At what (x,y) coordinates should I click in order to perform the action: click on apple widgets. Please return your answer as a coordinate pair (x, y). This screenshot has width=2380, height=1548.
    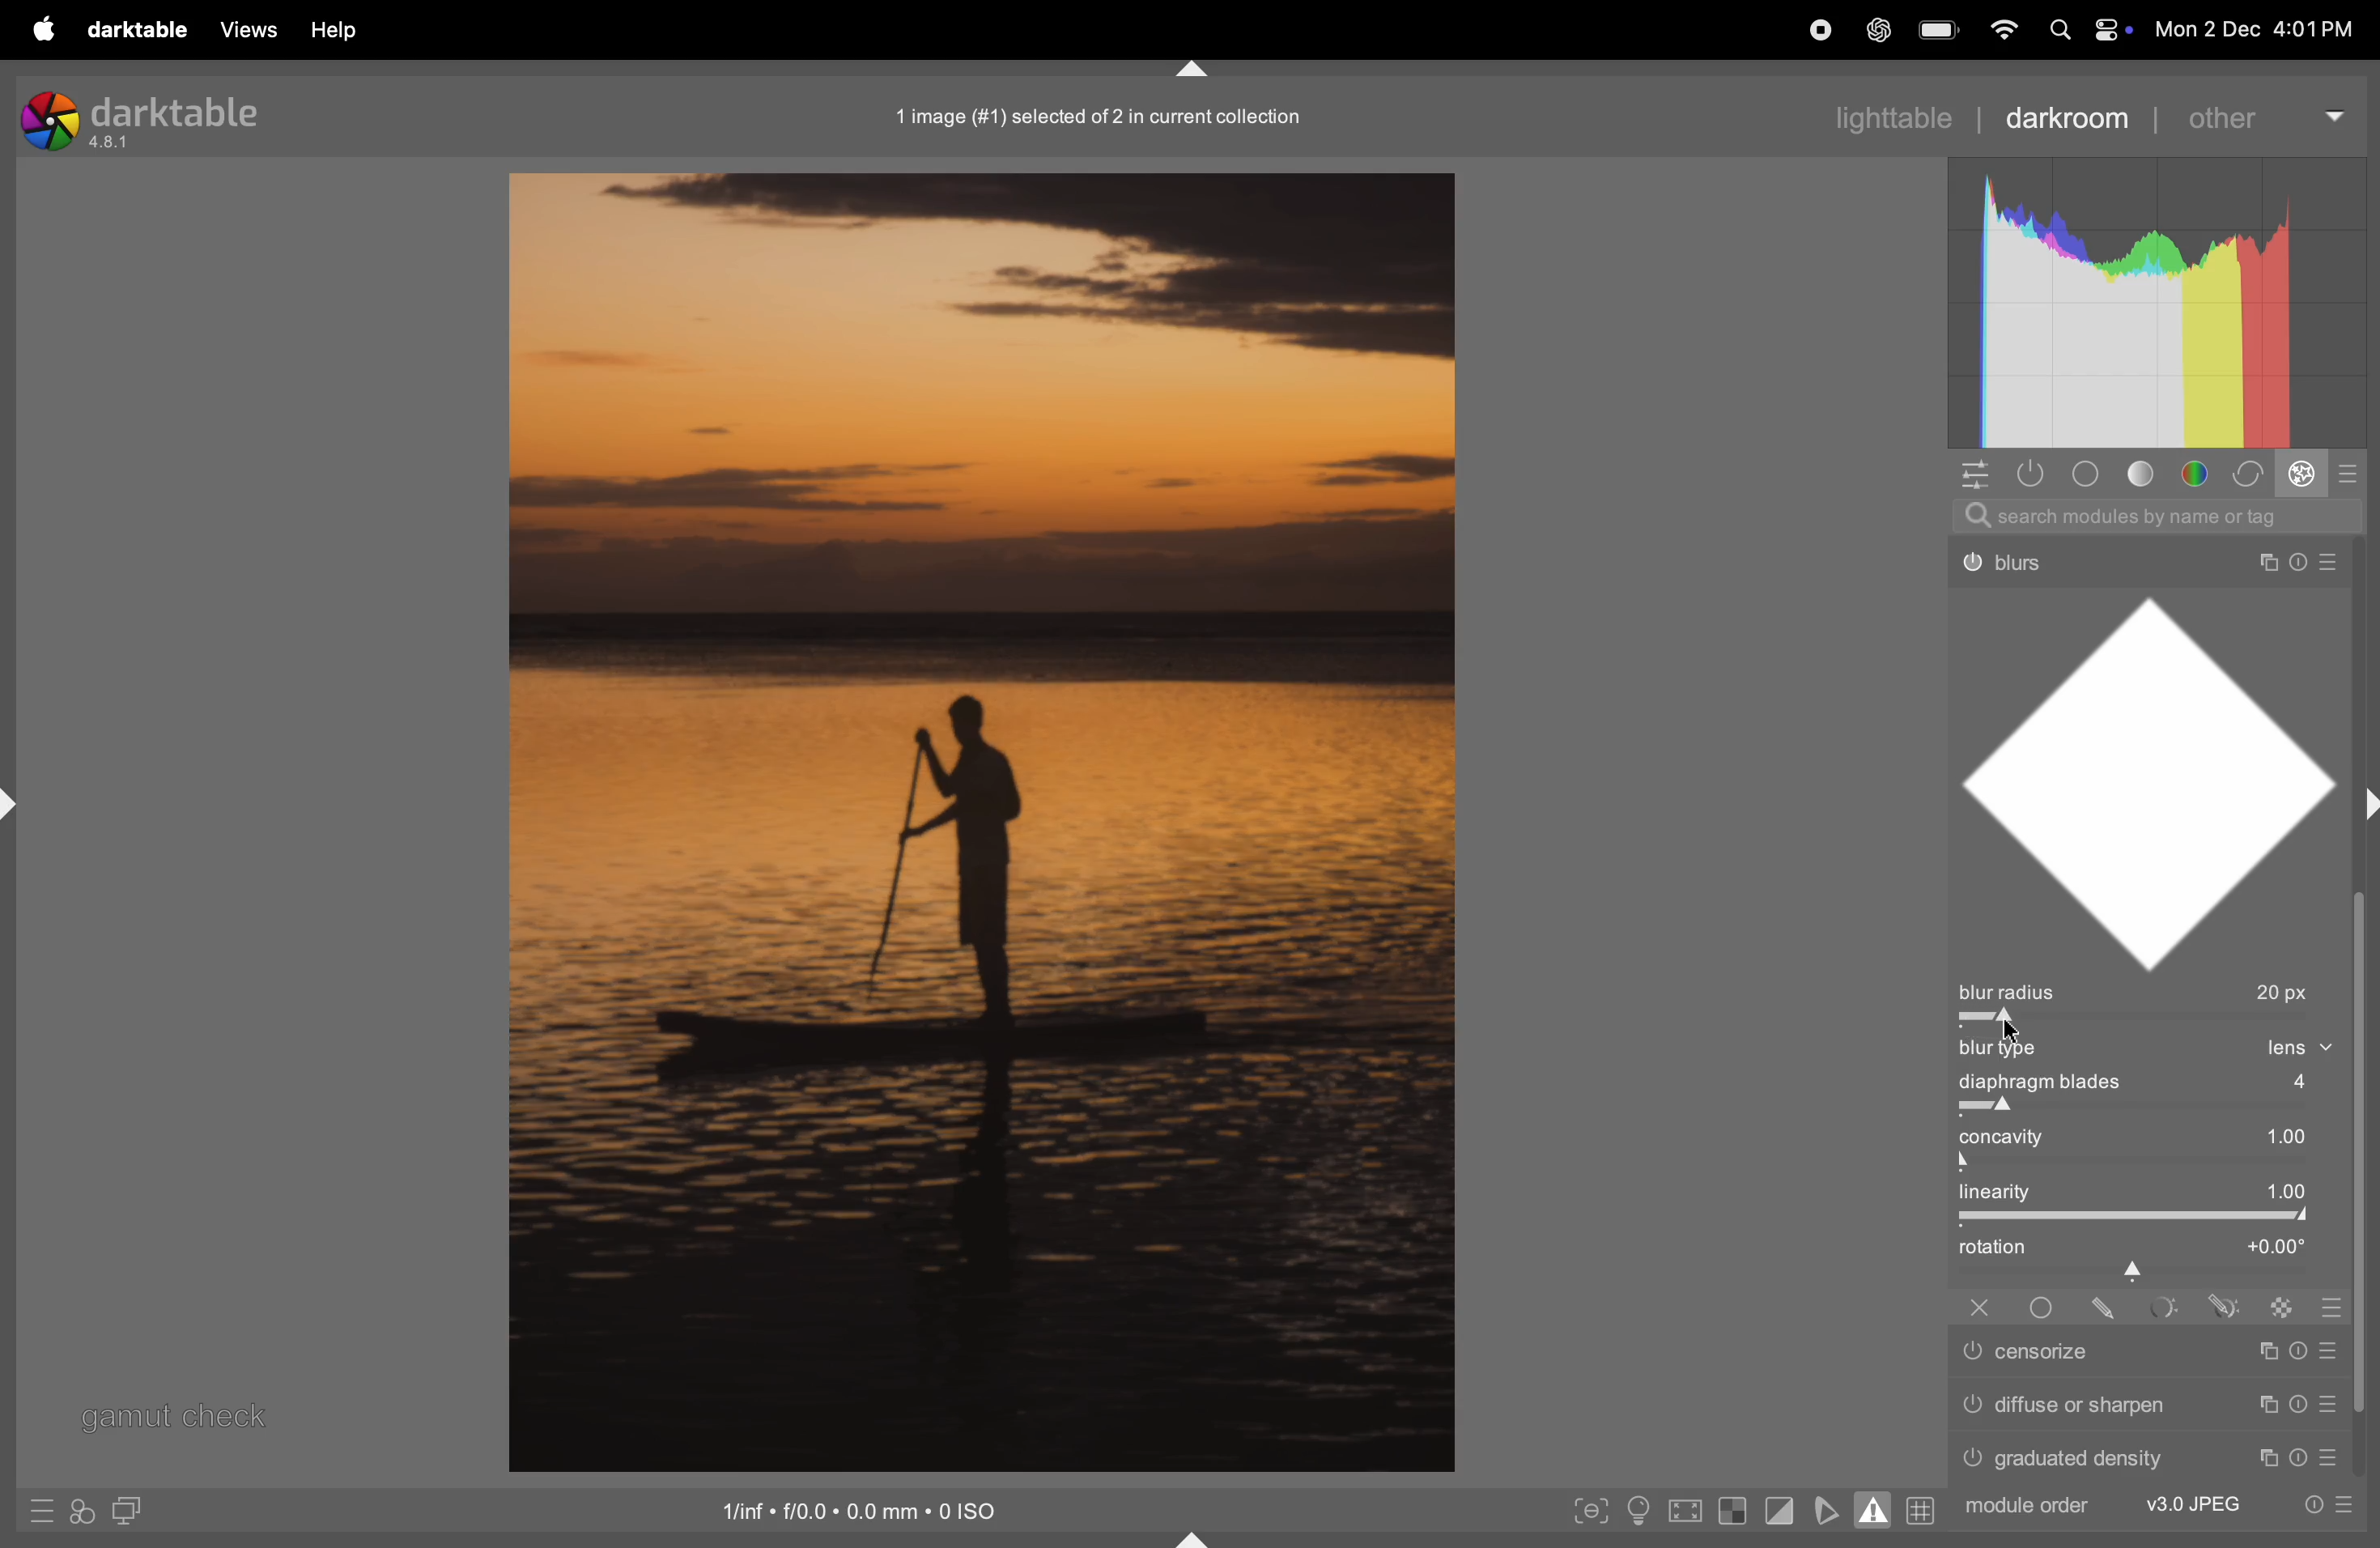
    Looking at the image, I should click on (2084, 29).